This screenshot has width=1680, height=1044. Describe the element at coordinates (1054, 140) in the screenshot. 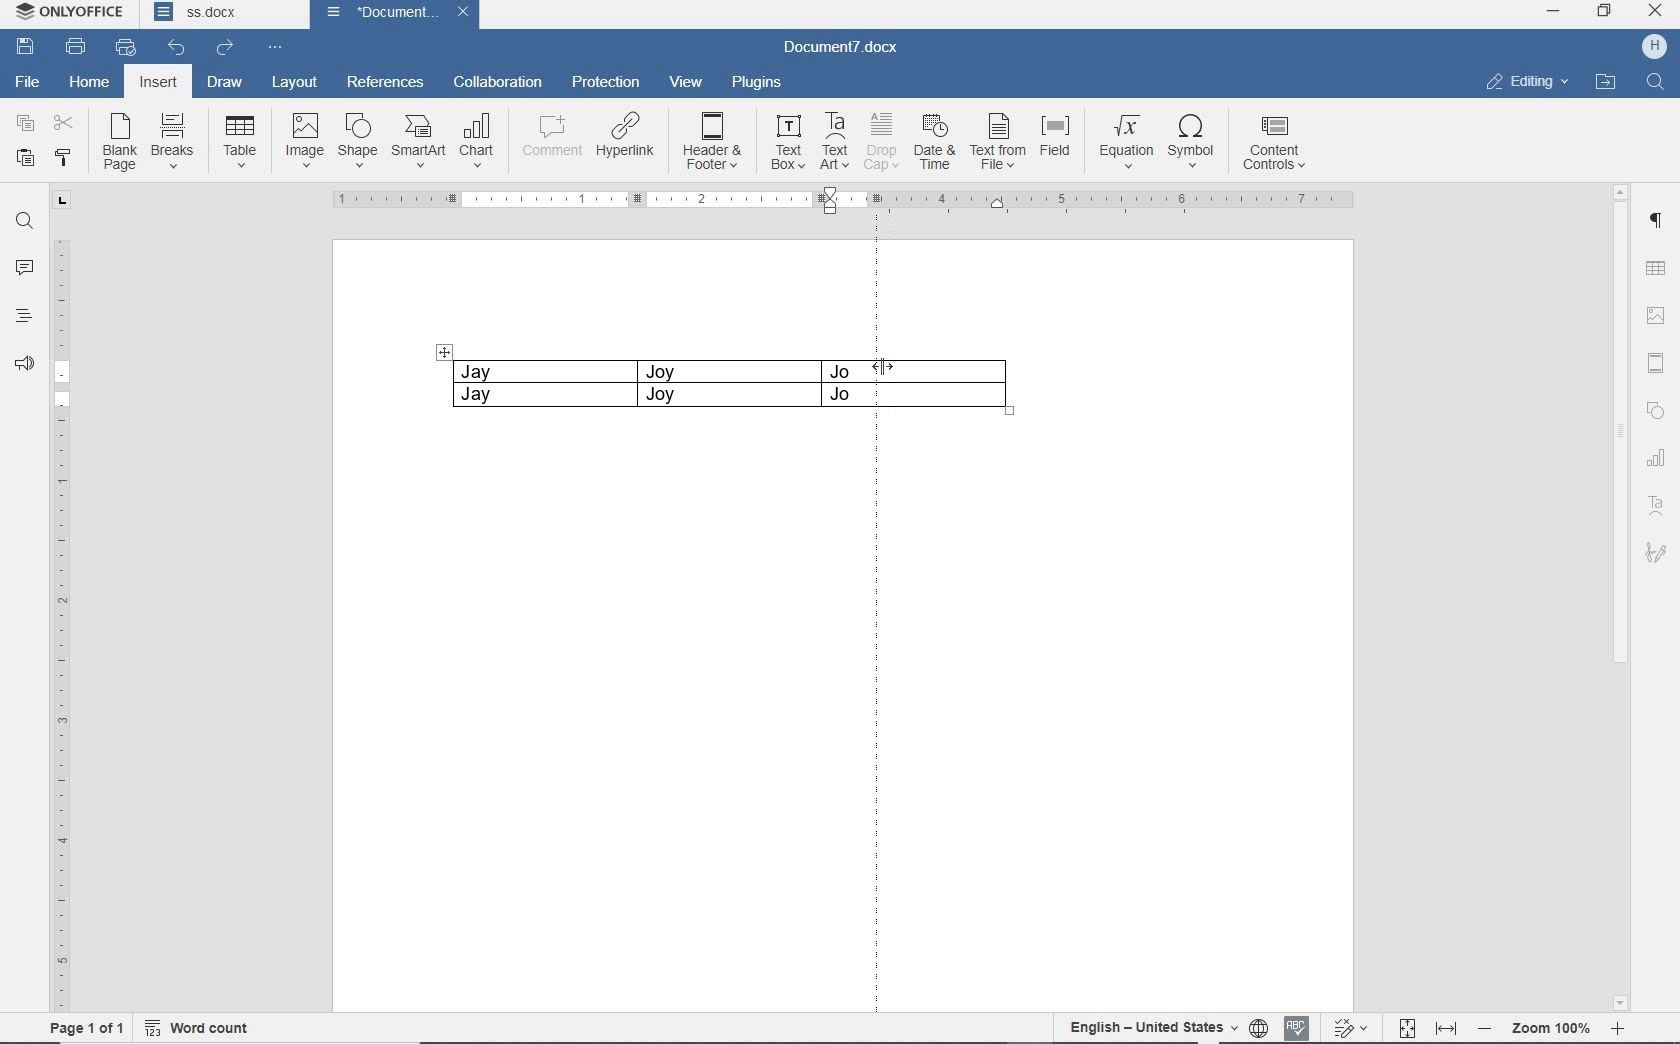

I see `FIELD` at that location.